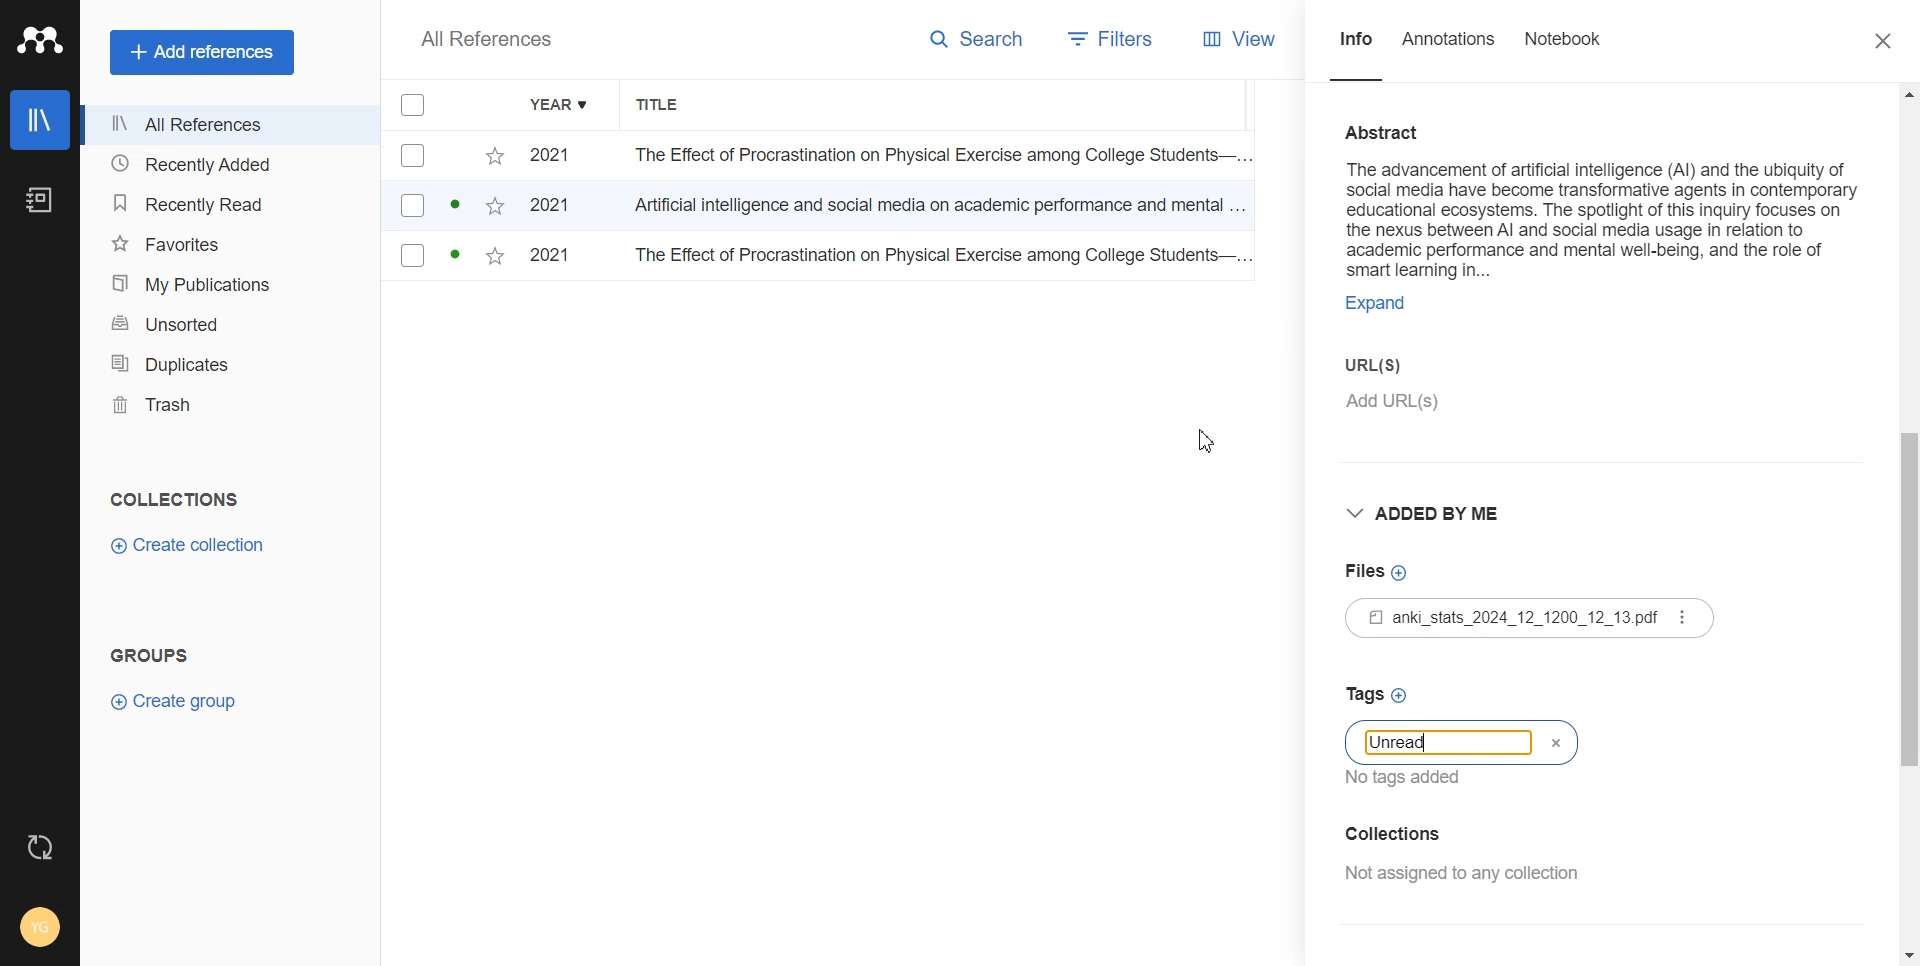 Image resolution: width=1920 pixels, height=966 pixels. Describe the element at coordinates (228, 243) in the screenshot. I see `Favorites` at that location.